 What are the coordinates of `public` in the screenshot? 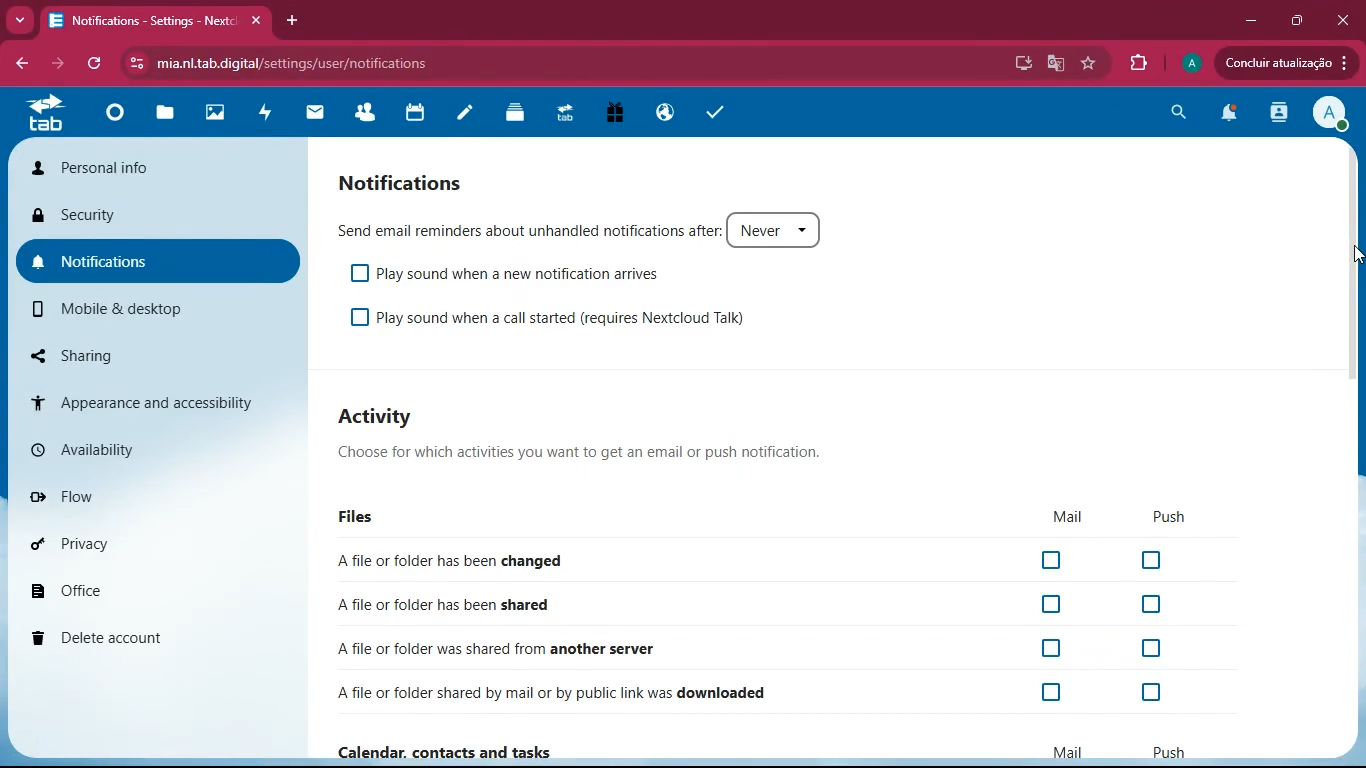 It's located at (669, 113).